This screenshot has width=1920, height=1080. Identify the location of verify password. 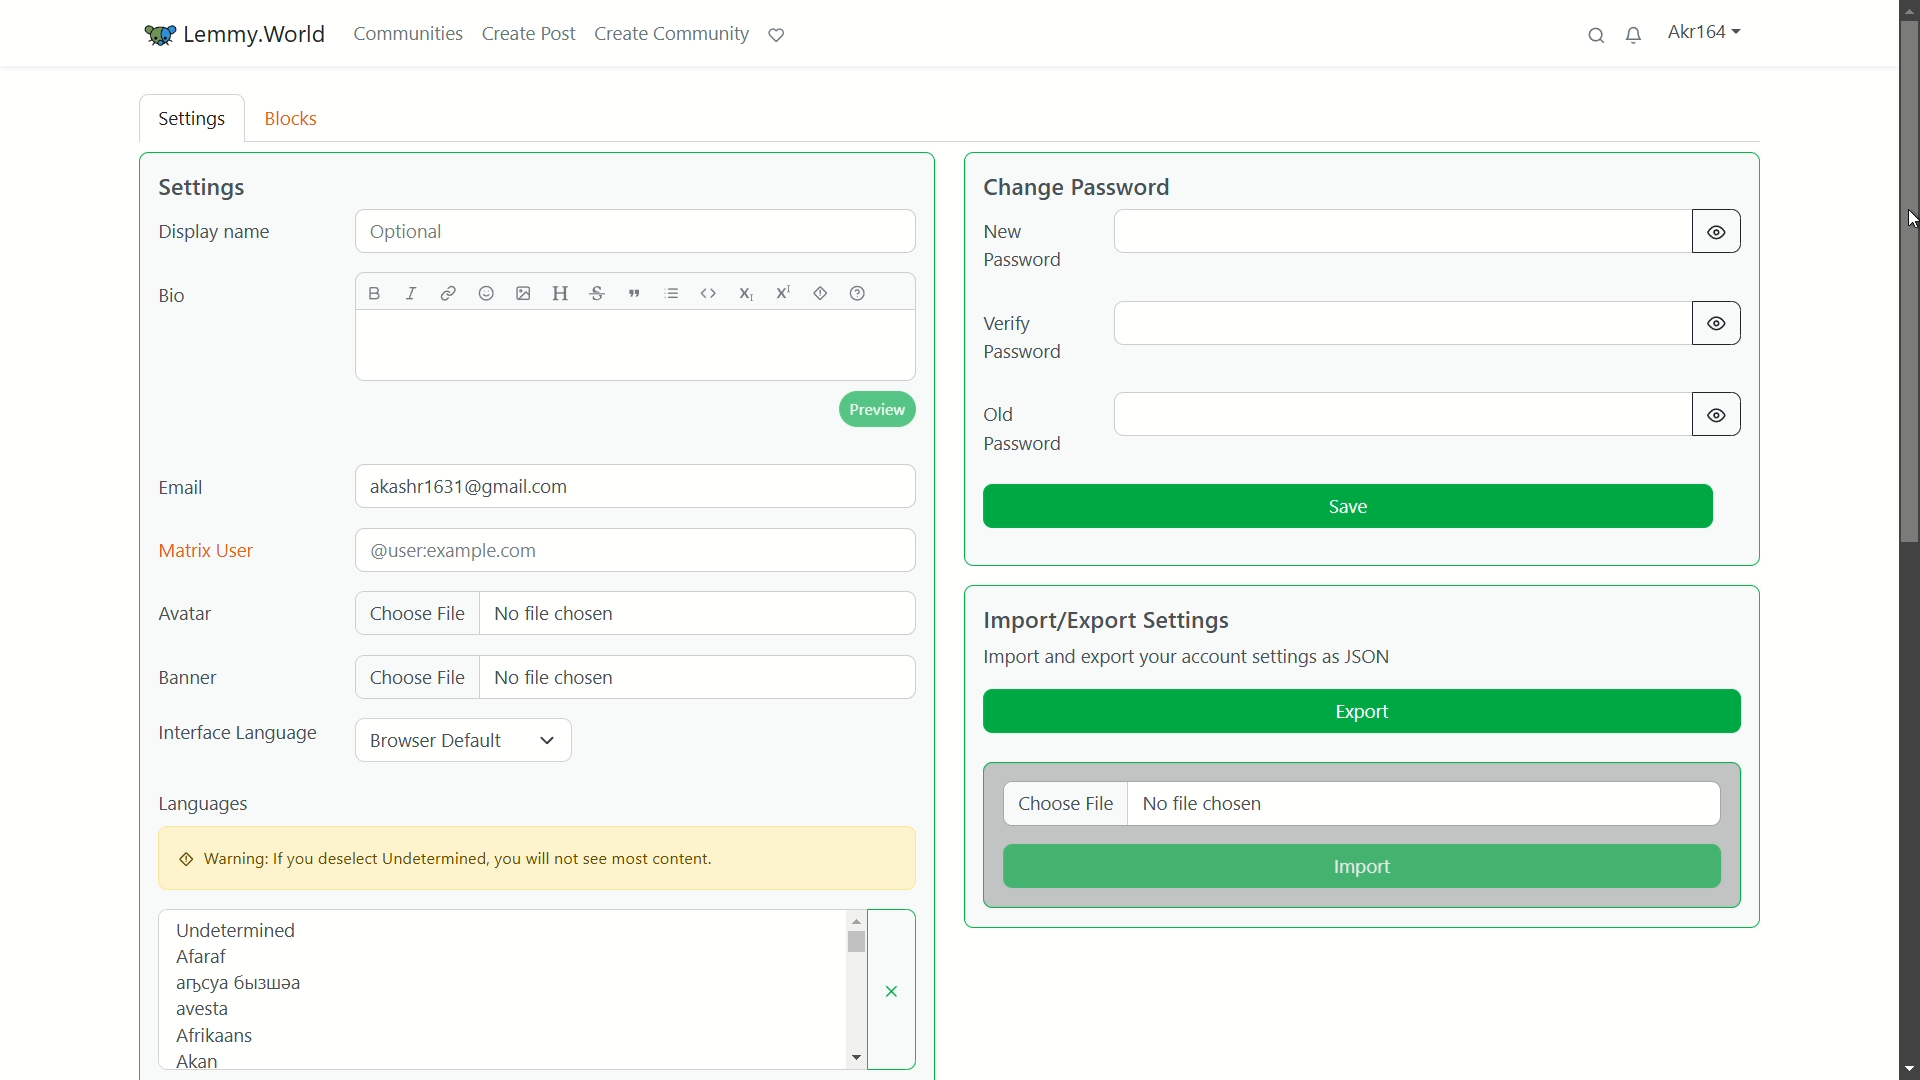
(1023, 339).